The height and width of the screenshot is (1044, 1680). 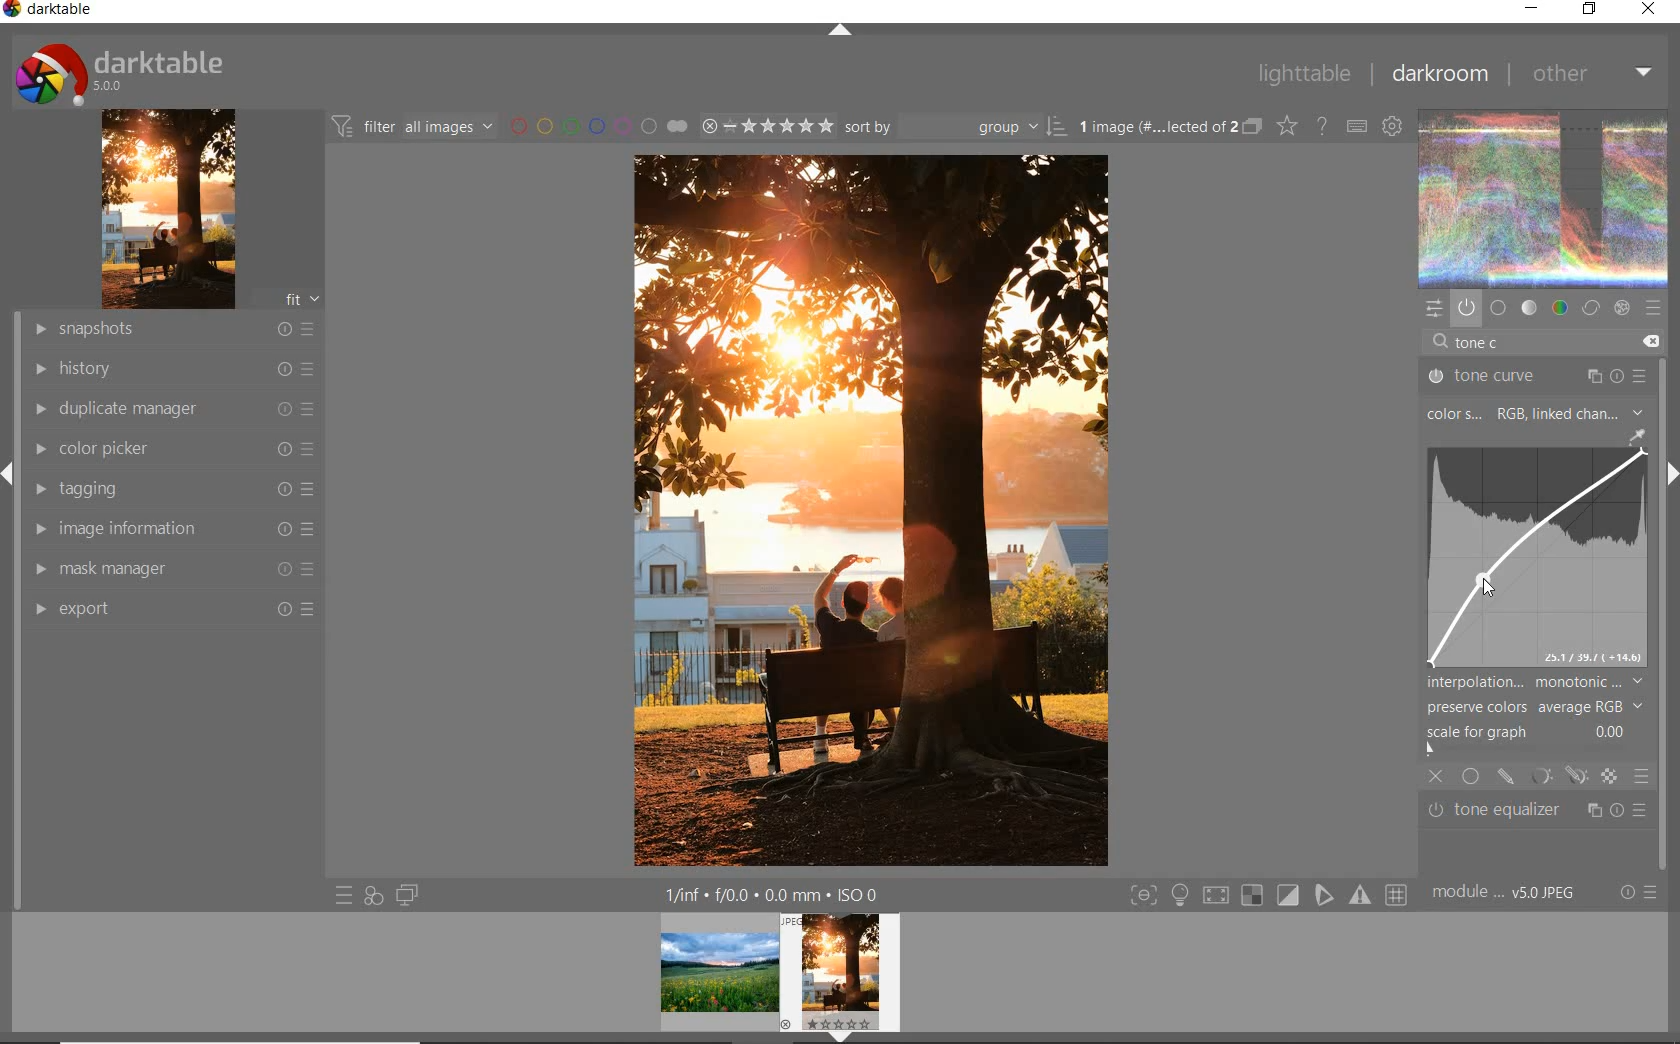 I want to click on COLOR SPACE, so click(x=1456, y=415).